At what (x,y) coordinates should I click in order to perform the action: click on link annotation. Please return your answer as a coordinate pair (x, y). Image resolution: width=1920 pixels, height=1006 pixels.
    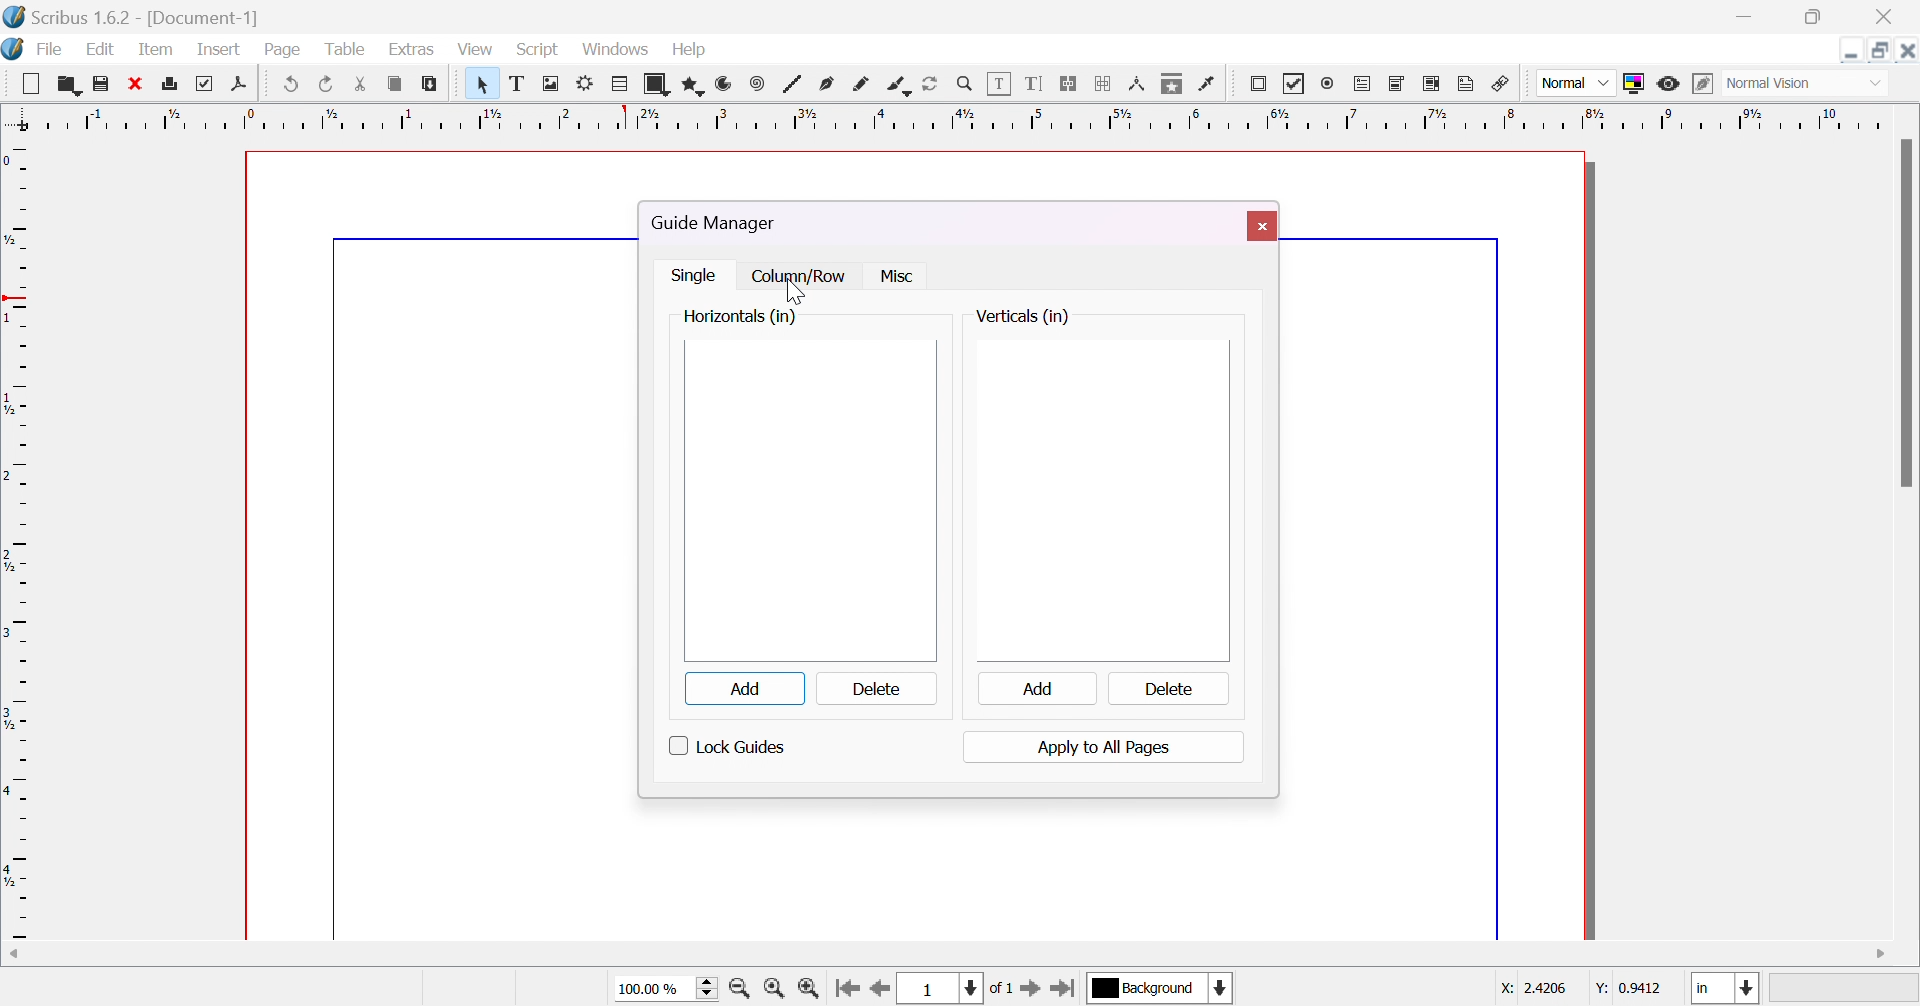
    Looking at the image, I should click on (1504, 85).